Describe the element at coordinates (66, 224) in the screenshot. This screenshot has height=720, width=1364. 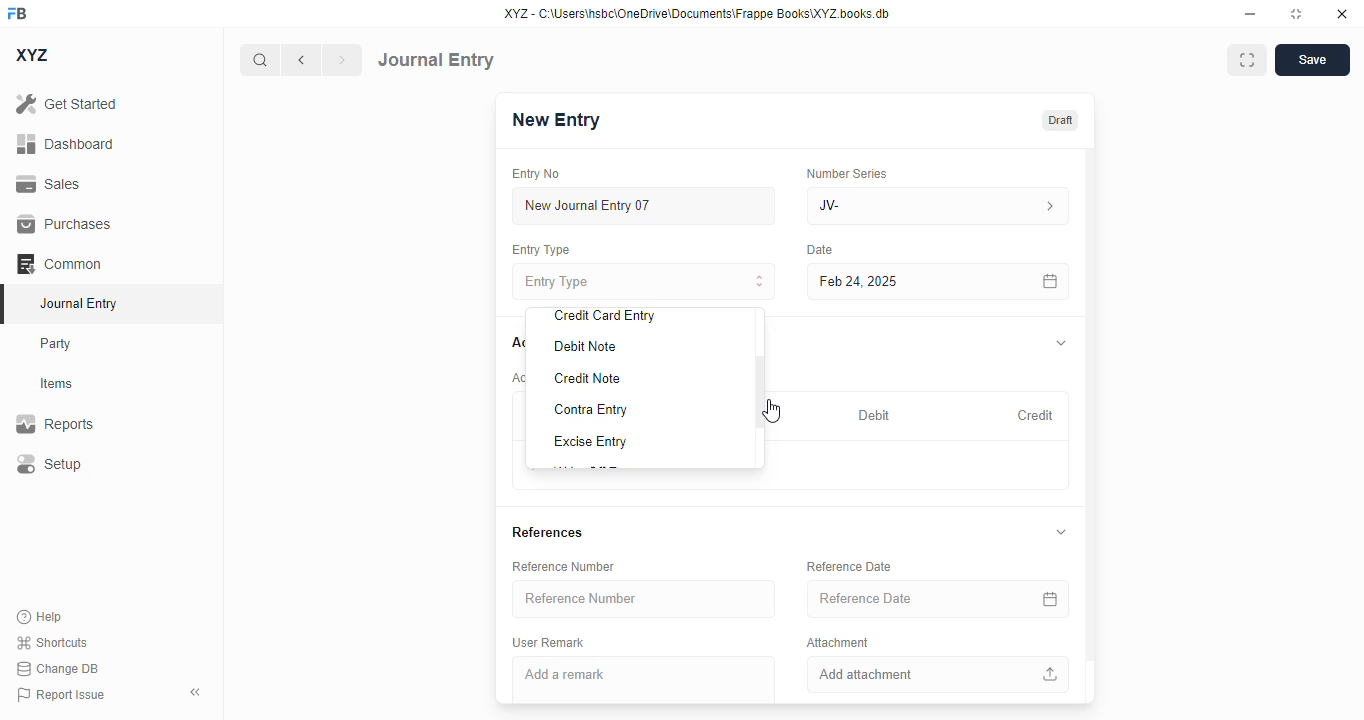
I see `purchases` at that location.